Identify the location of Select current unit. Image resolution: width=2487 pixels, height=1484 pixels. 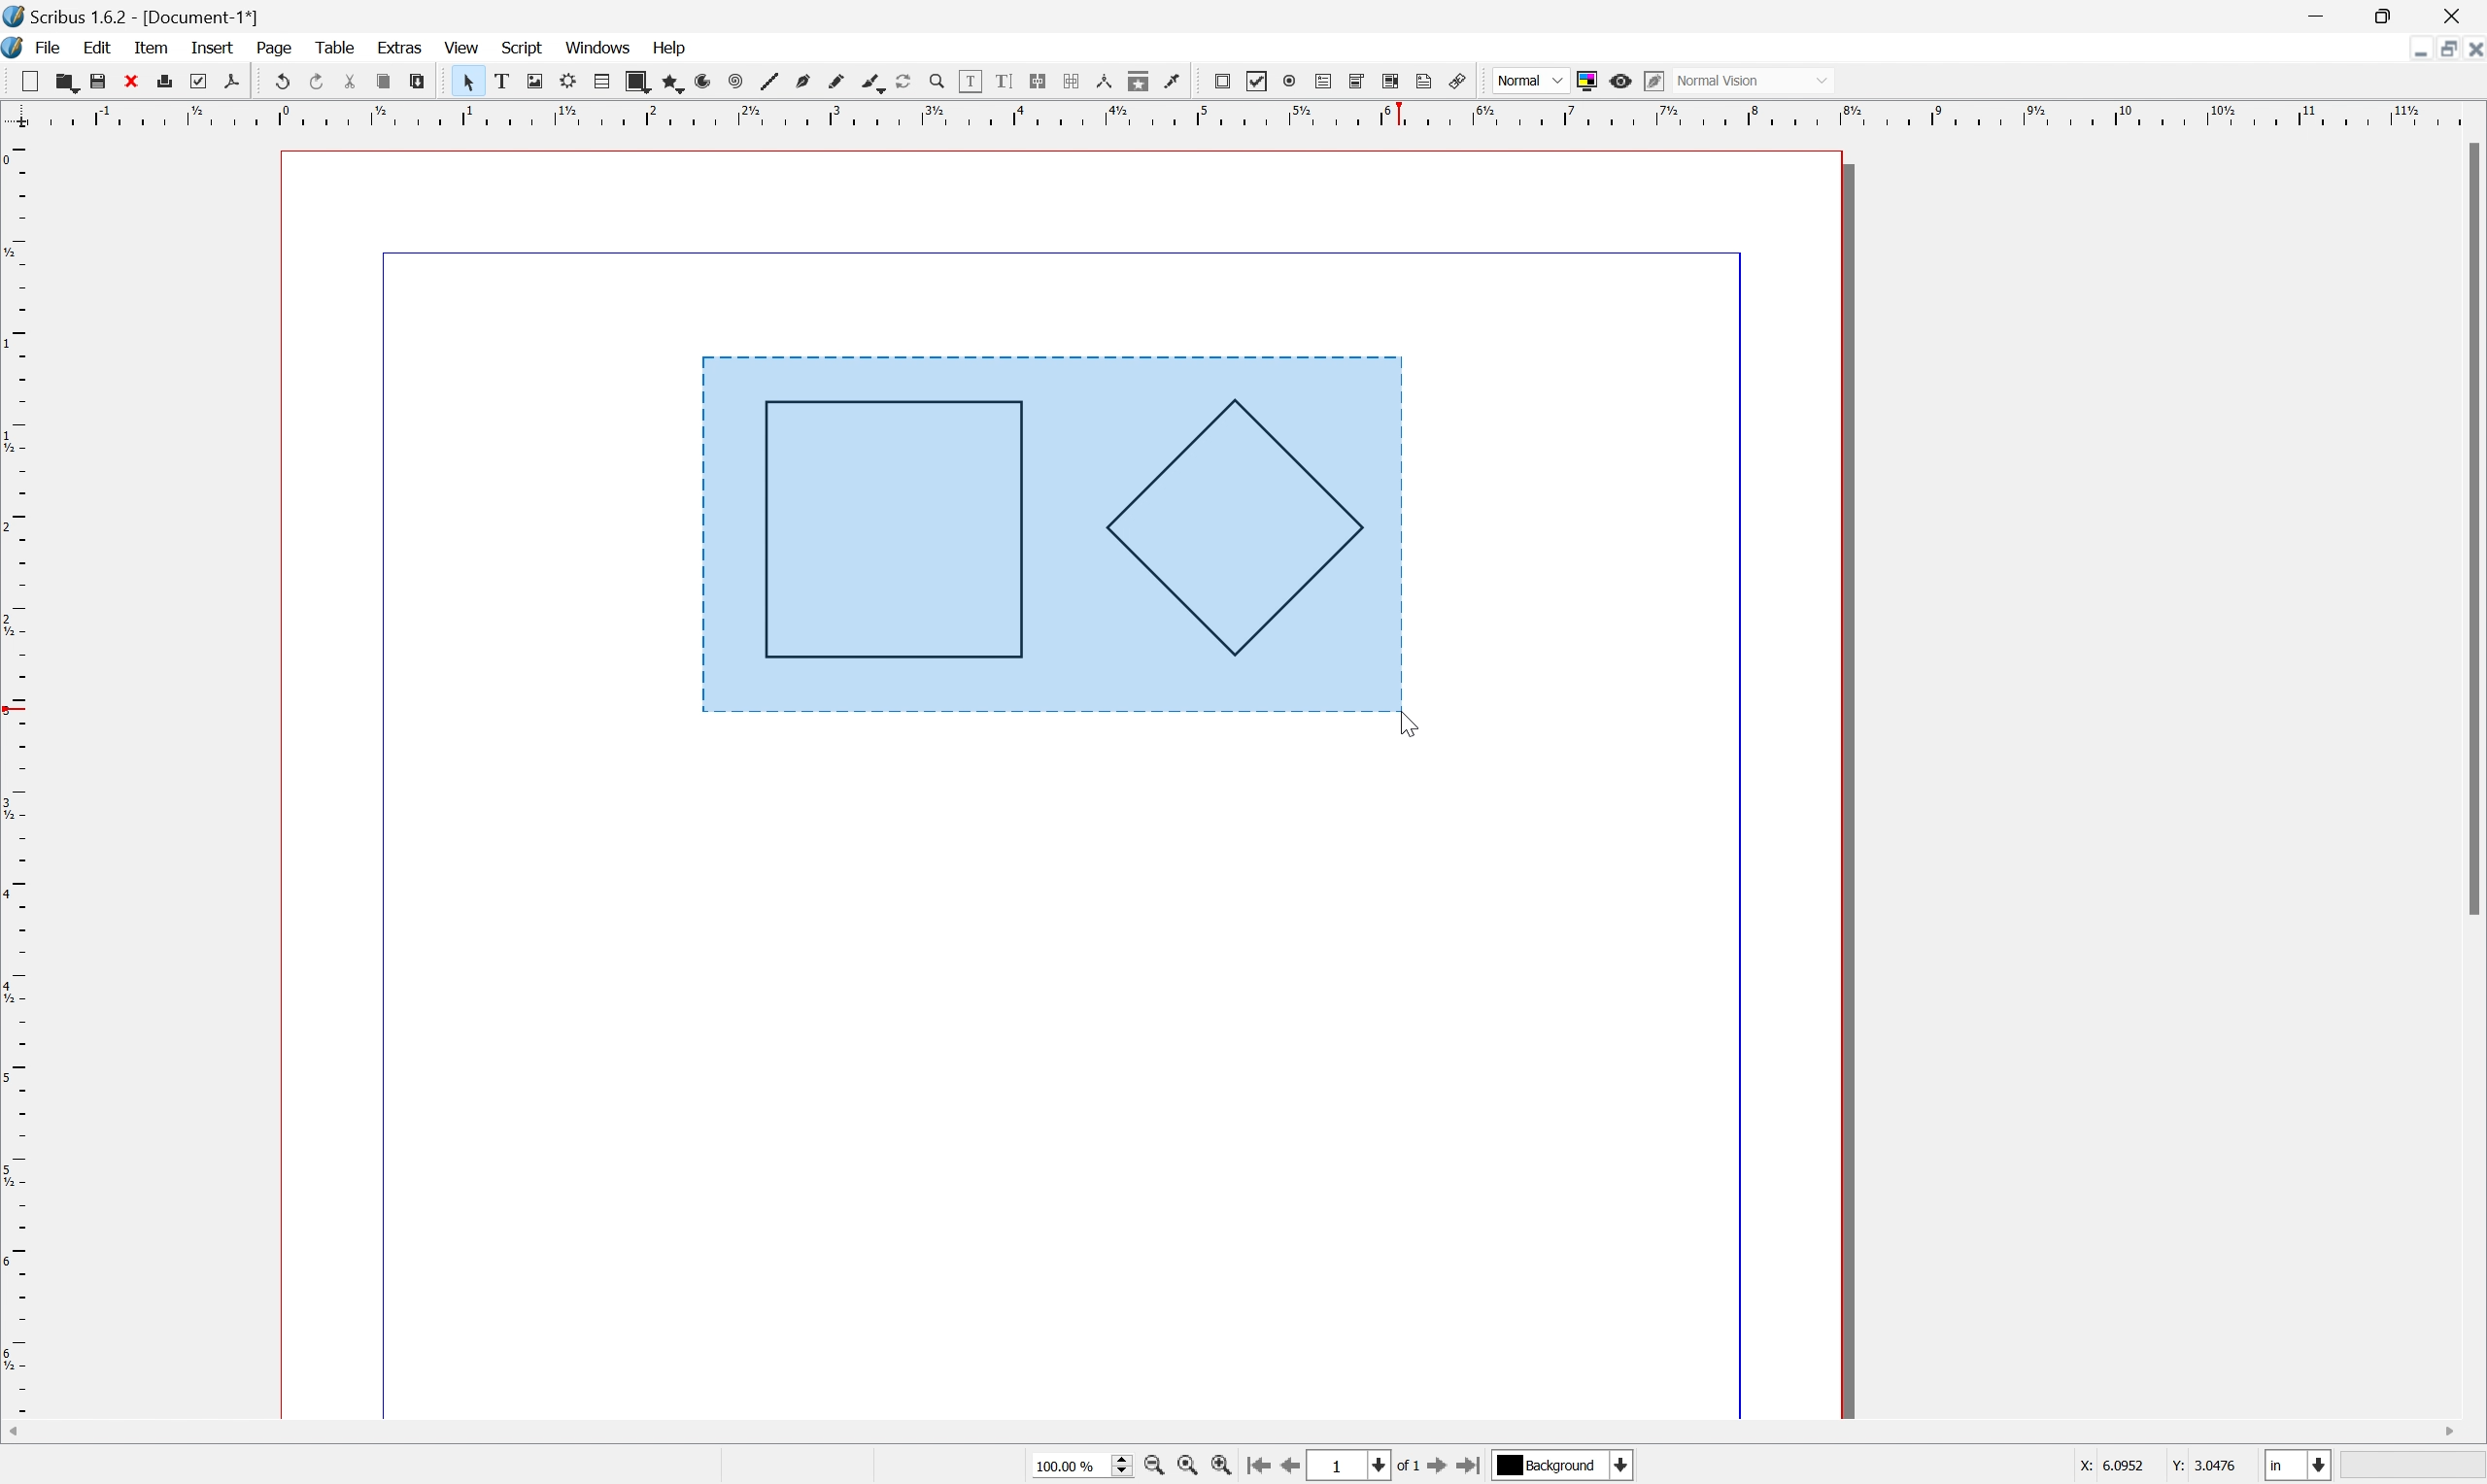
(2298, 1467).